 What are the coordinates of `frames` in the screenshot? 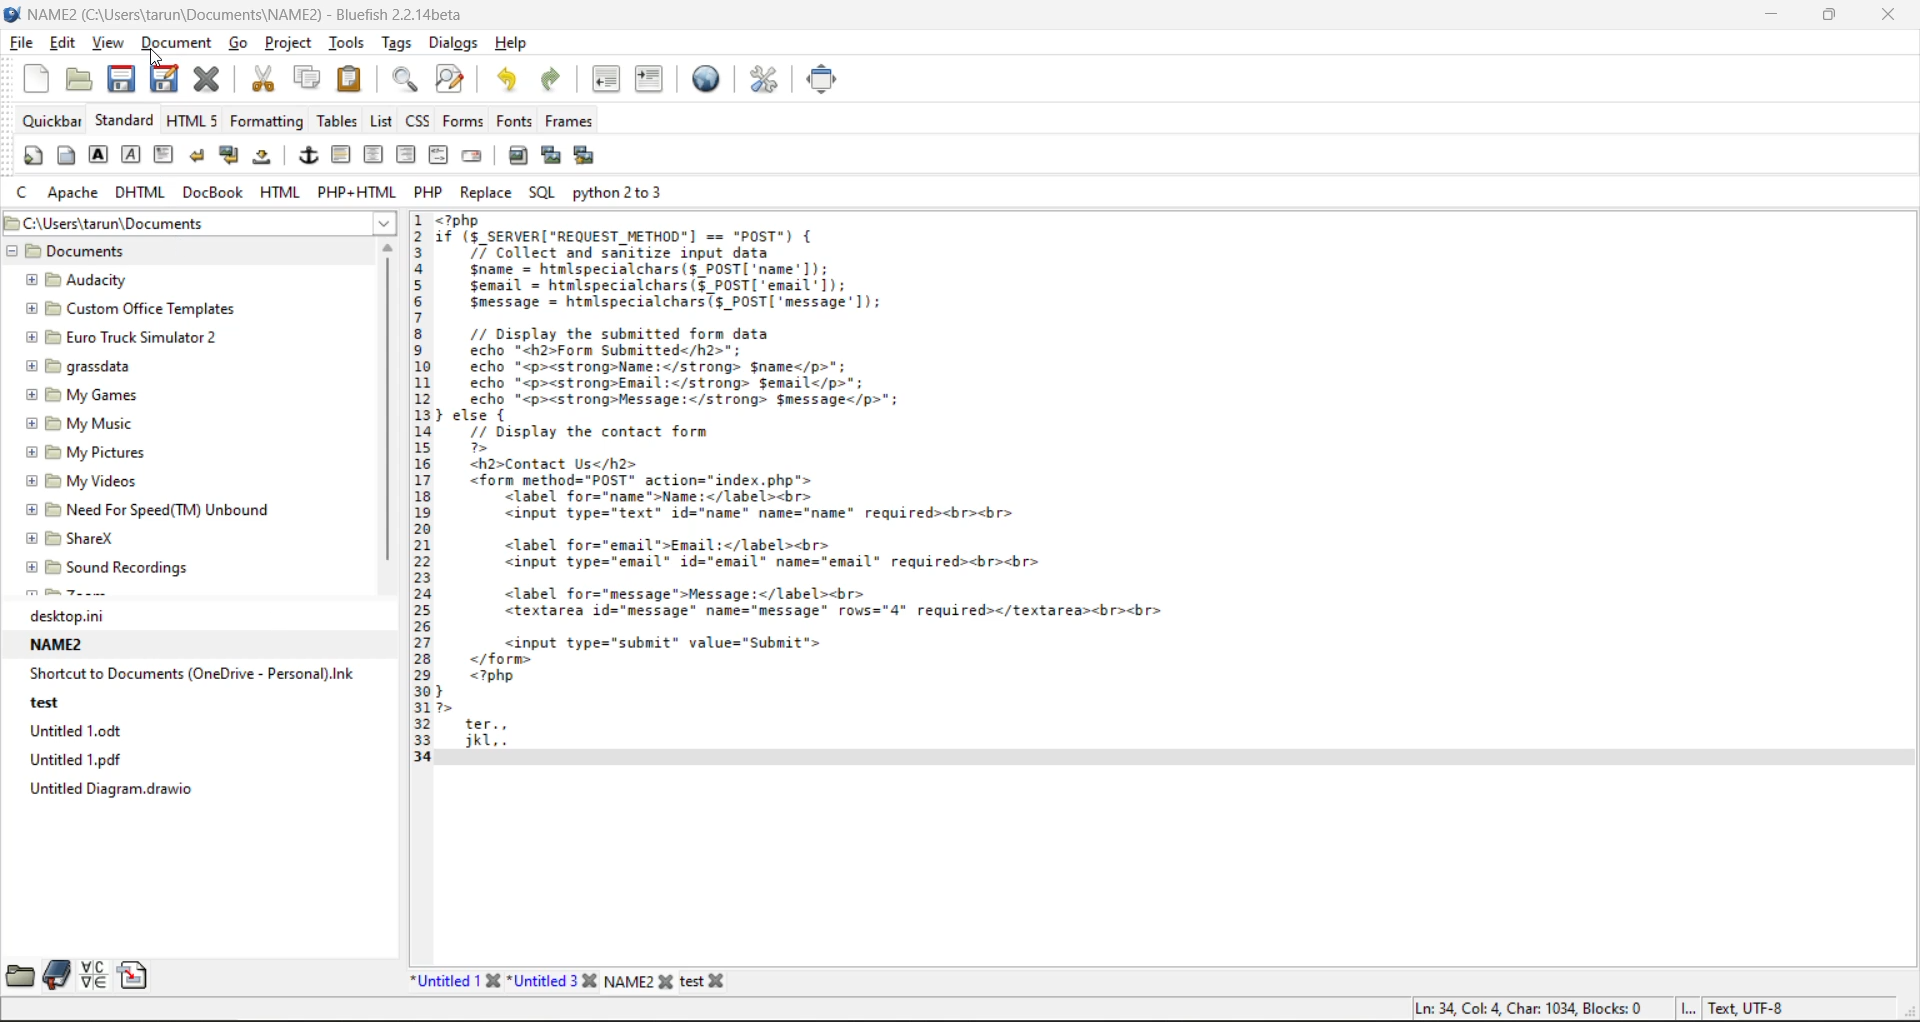 It's located at (568, 120).